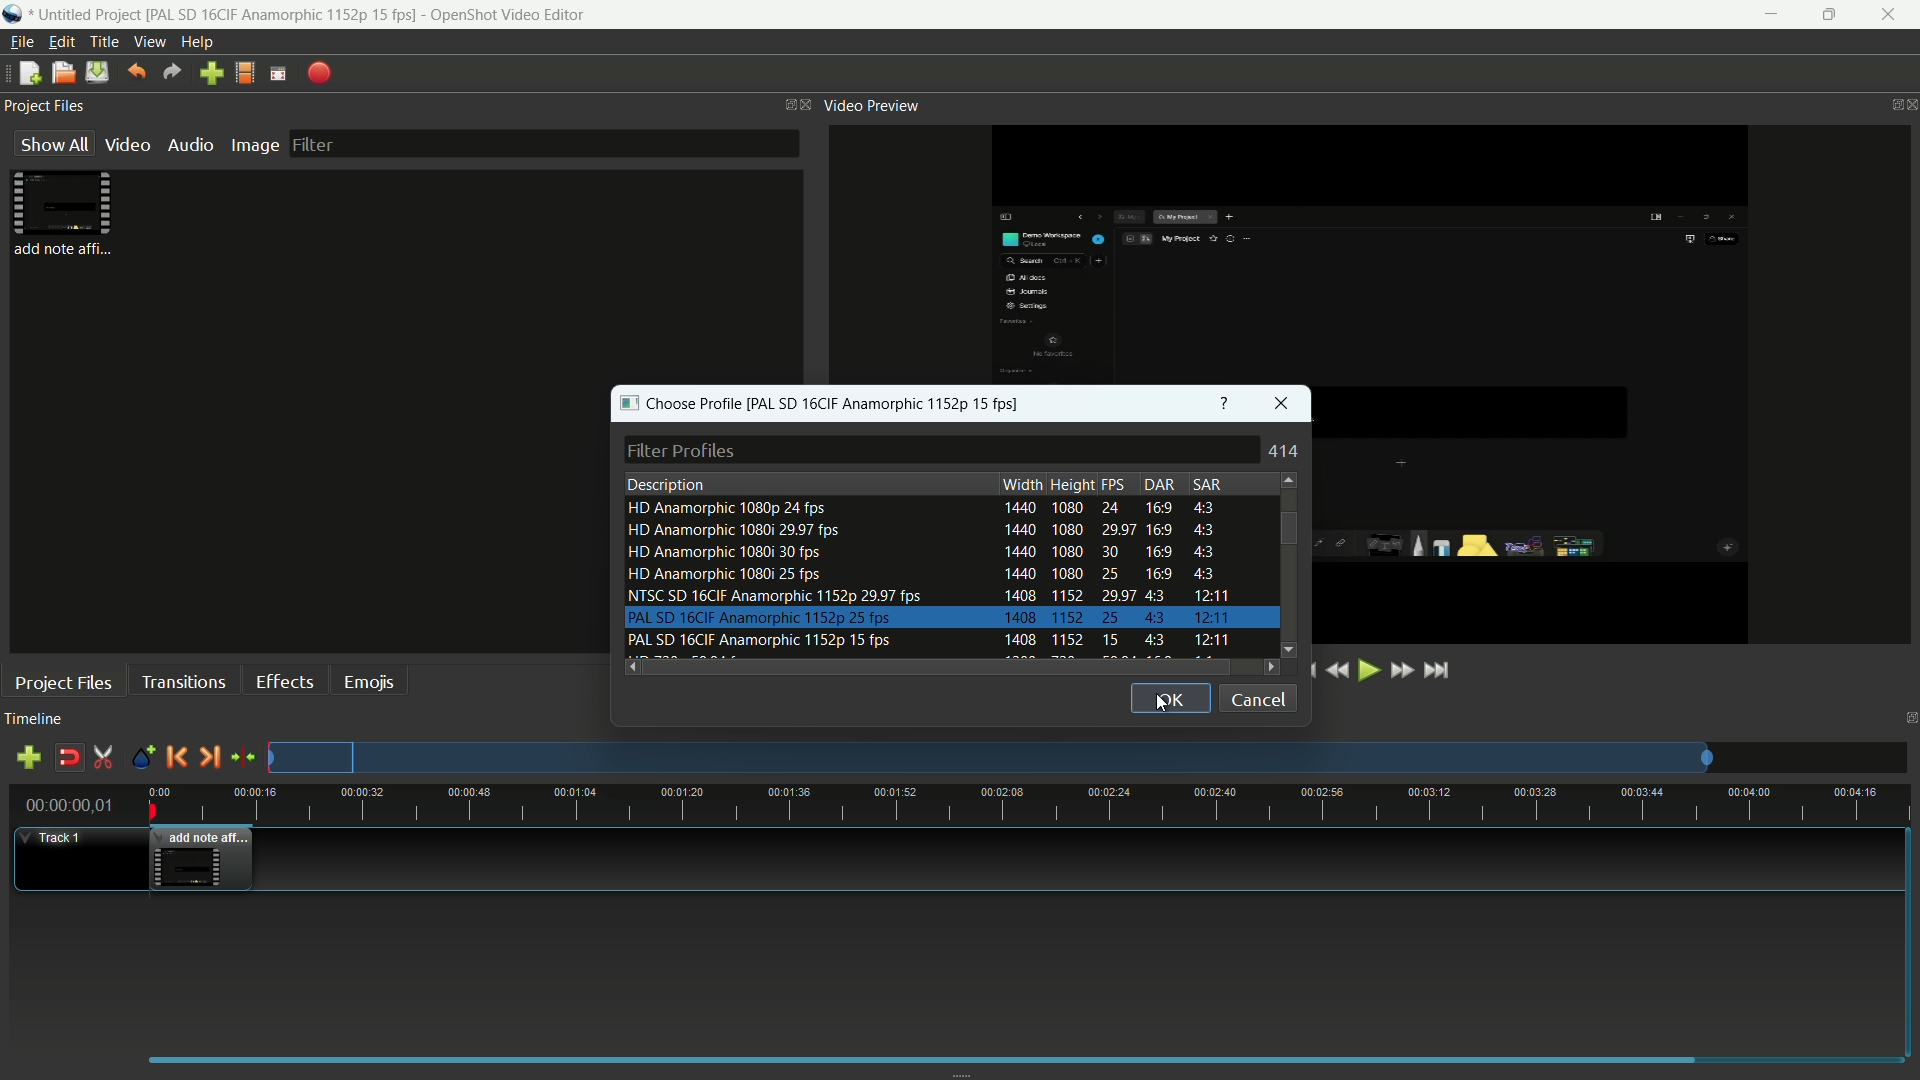 The width and height of the screenshot is (1920, 1080). What do you see at coordinates (1225, 403) in the screenshot?
I see `get help` at bounding box center [1225, 403].